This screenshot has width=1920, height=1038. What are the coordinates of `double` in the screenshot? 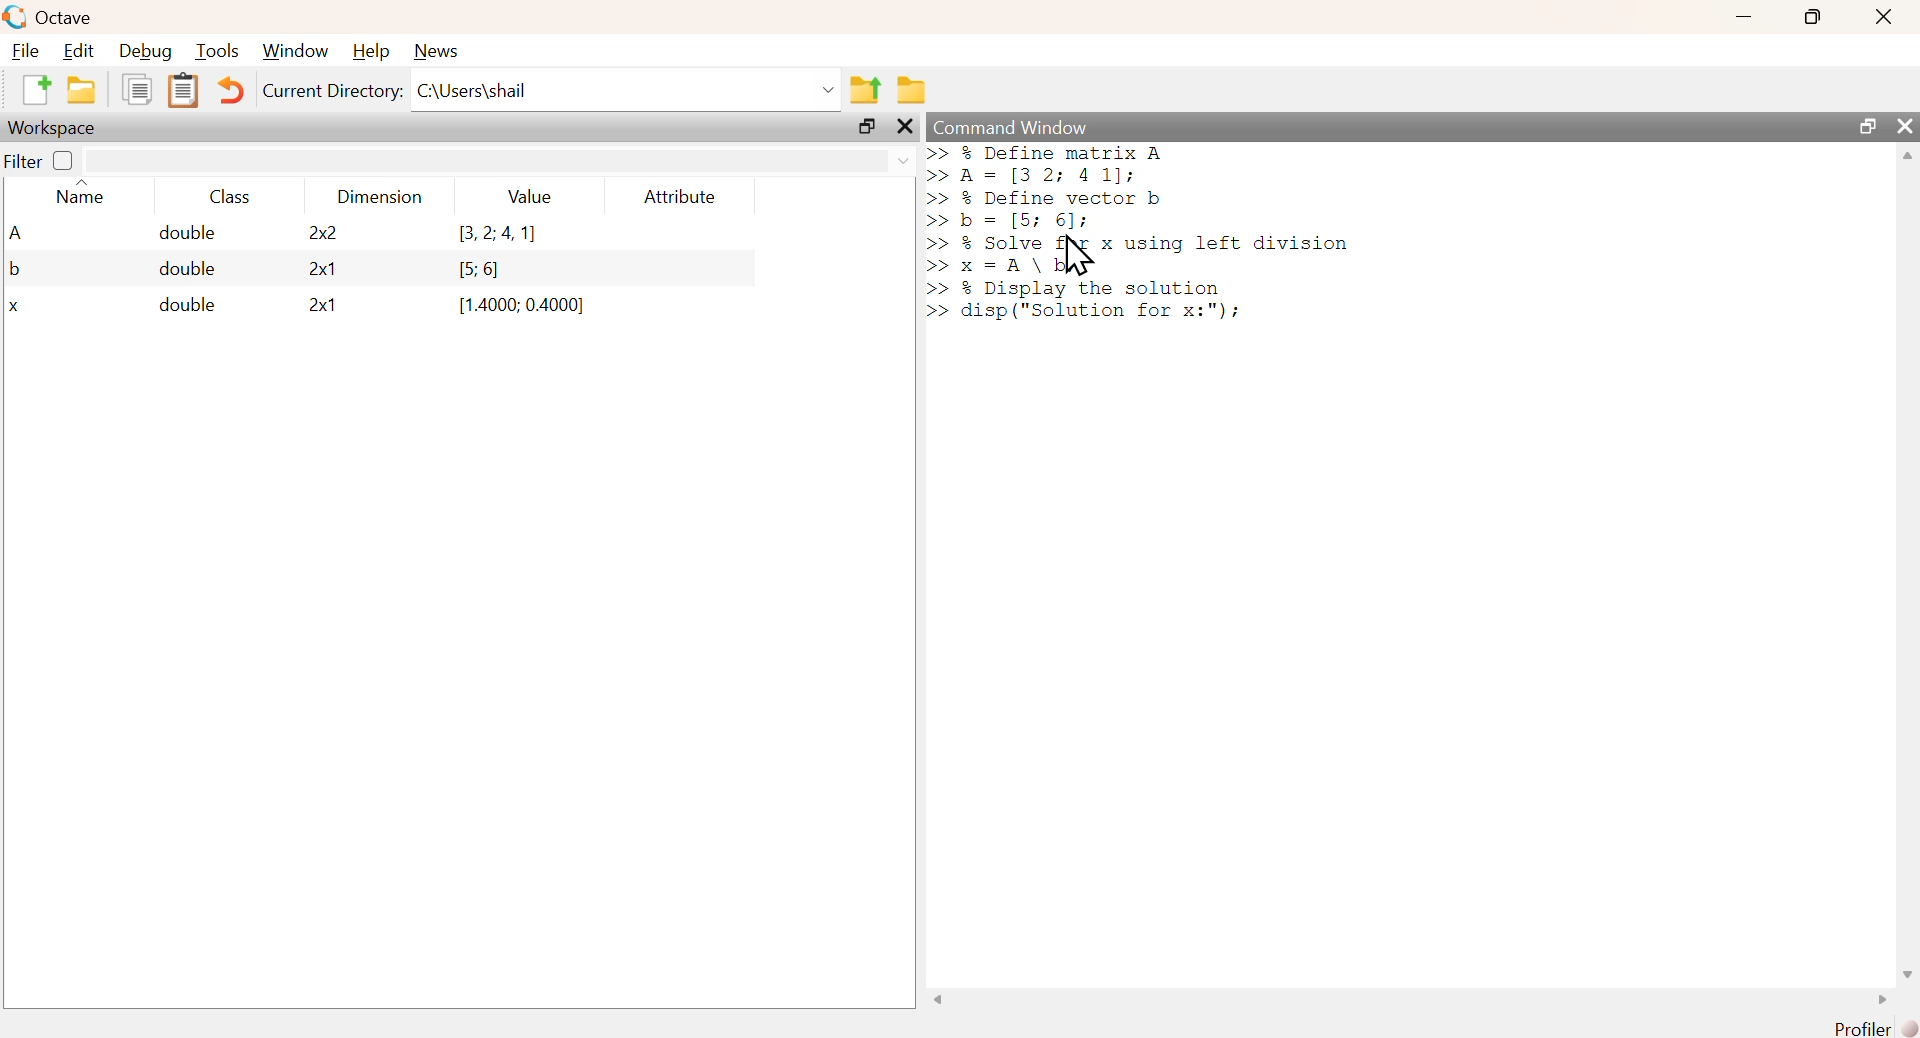 It's located at (172, 234).